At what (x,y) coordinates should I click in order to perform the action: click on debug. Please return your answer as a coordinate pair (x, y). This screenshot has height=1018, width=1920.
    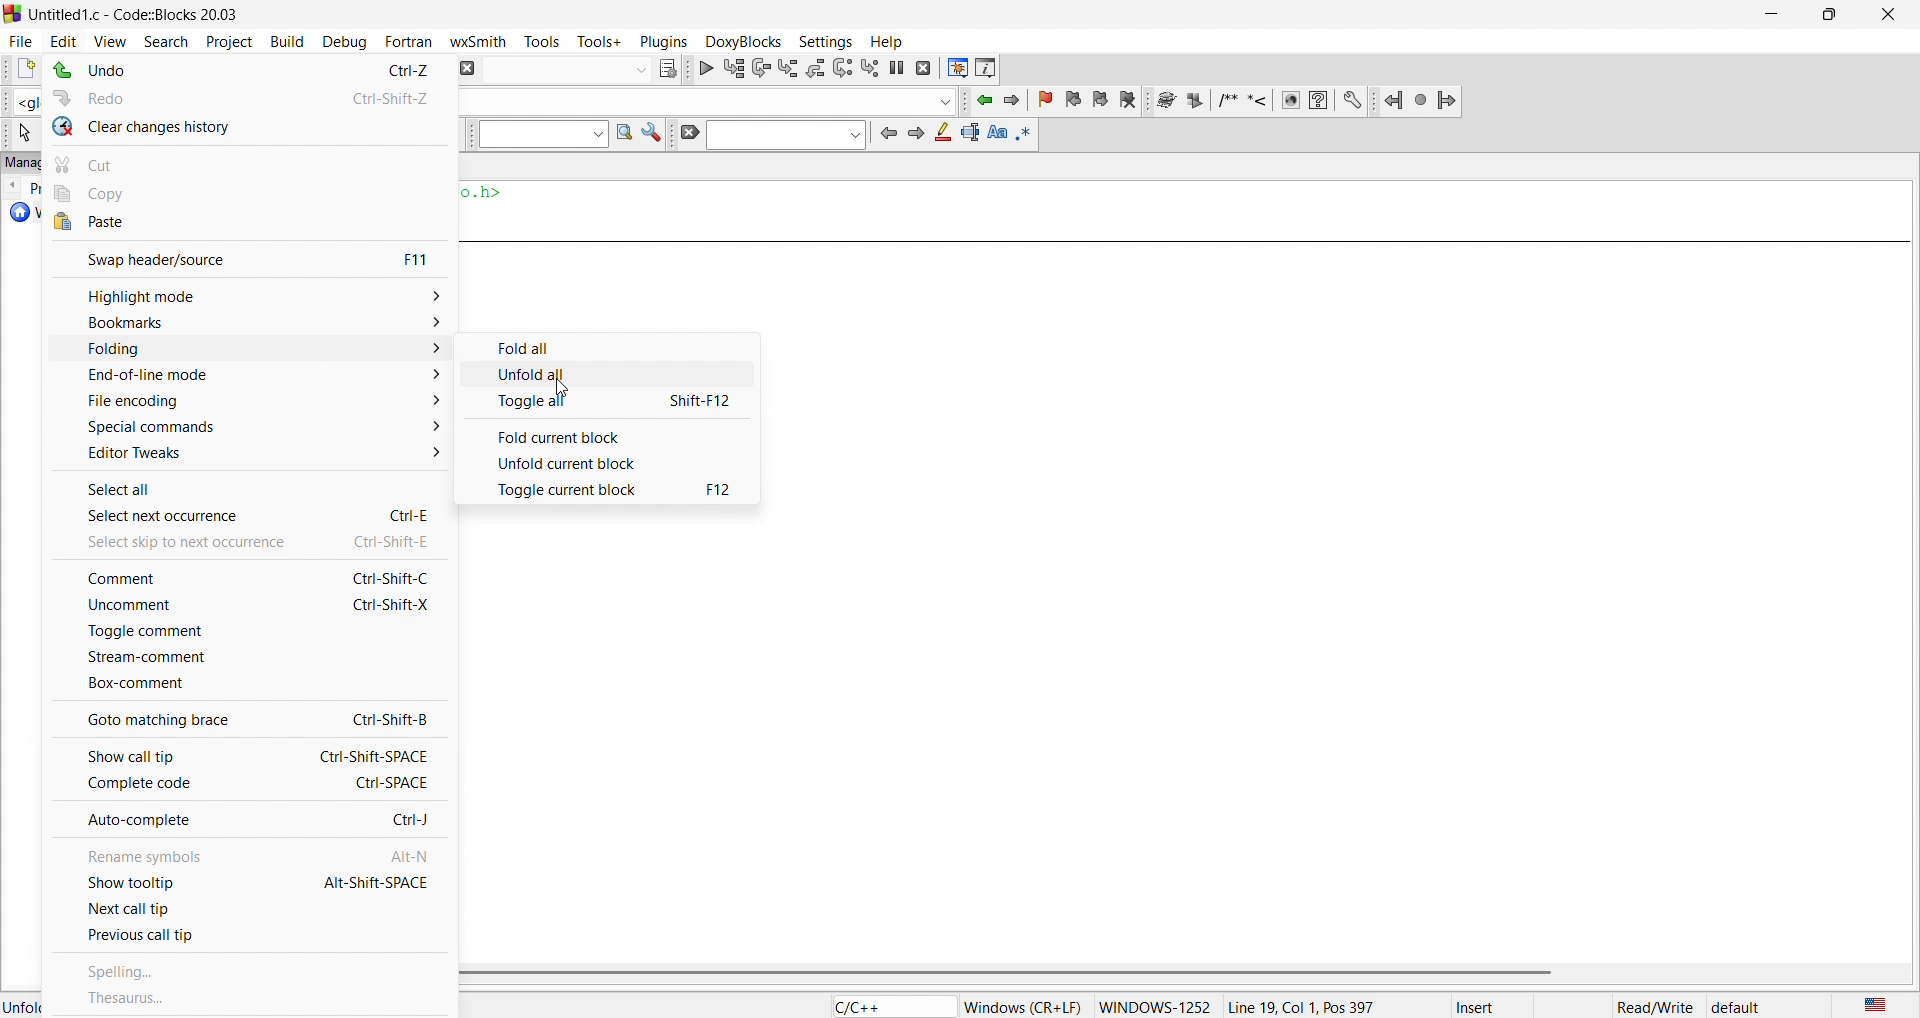
    Looking at the image, I should click on (341, 41).